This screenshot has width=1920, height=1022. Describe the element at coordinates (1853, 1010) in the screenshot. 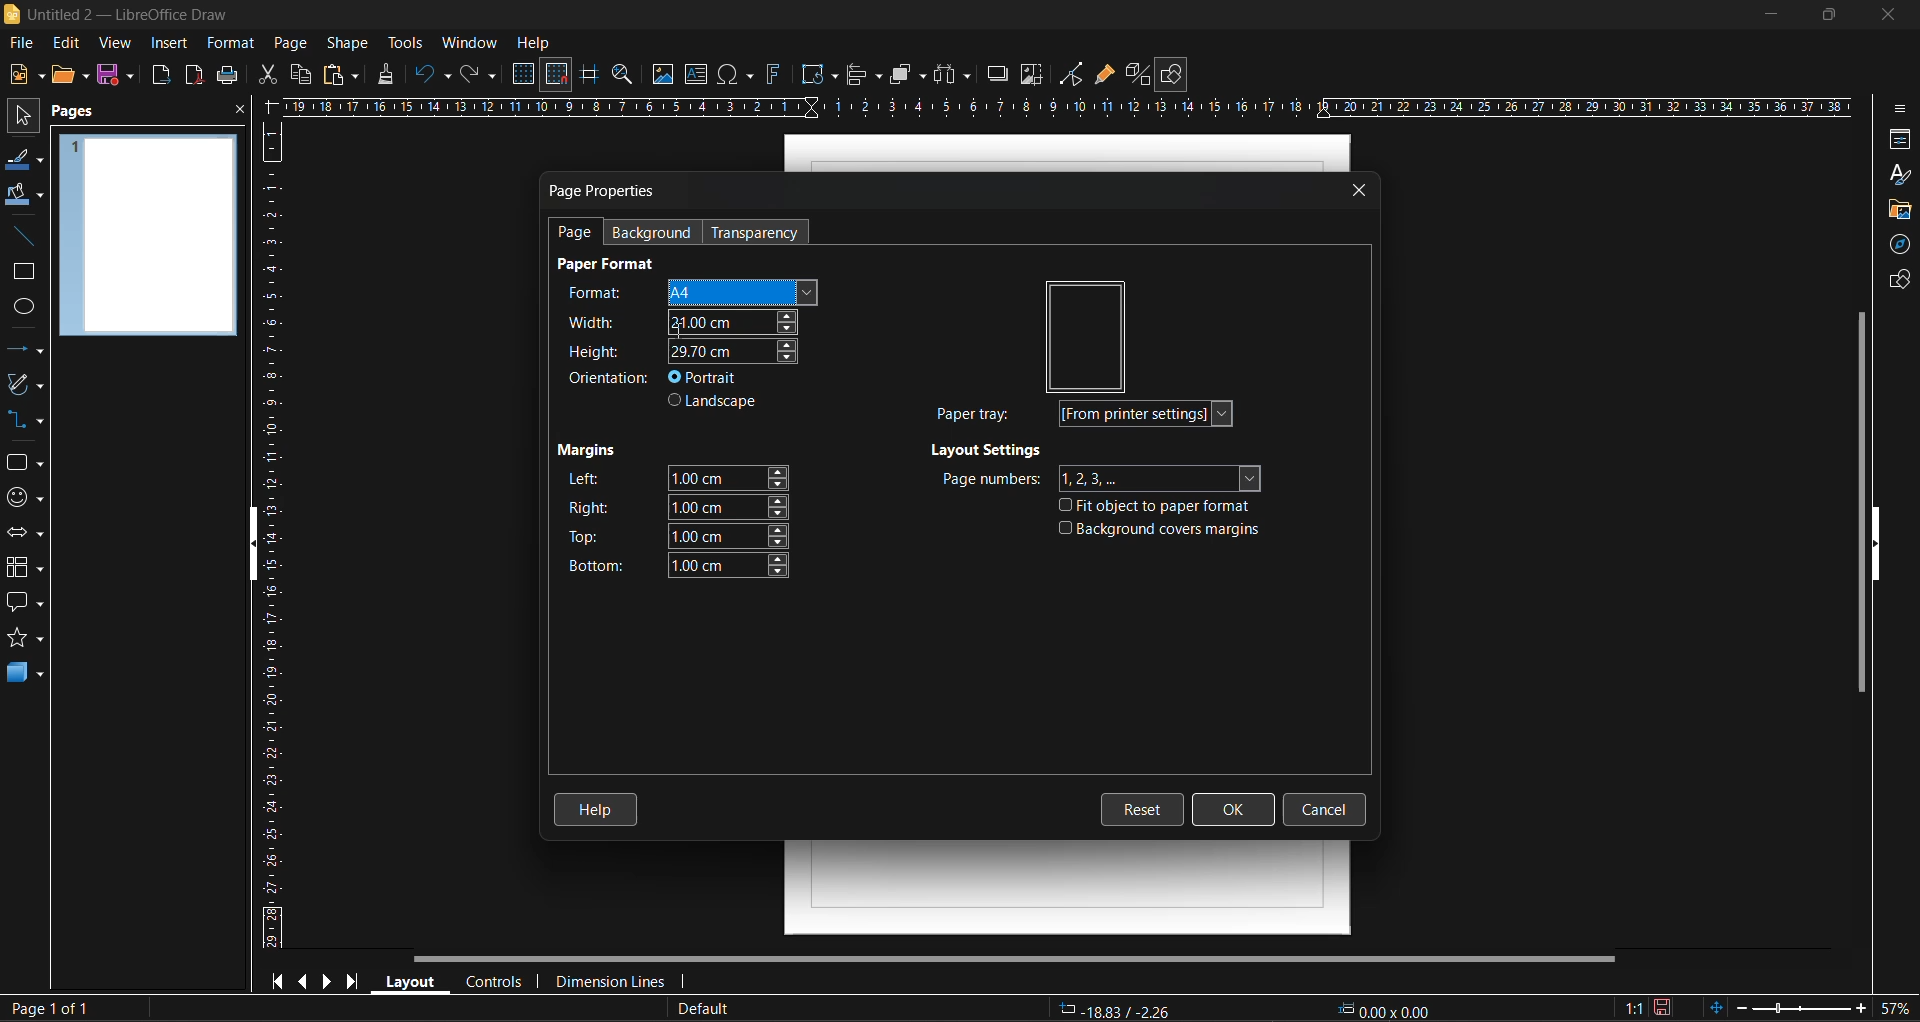

I see `zoom in ` at that location.